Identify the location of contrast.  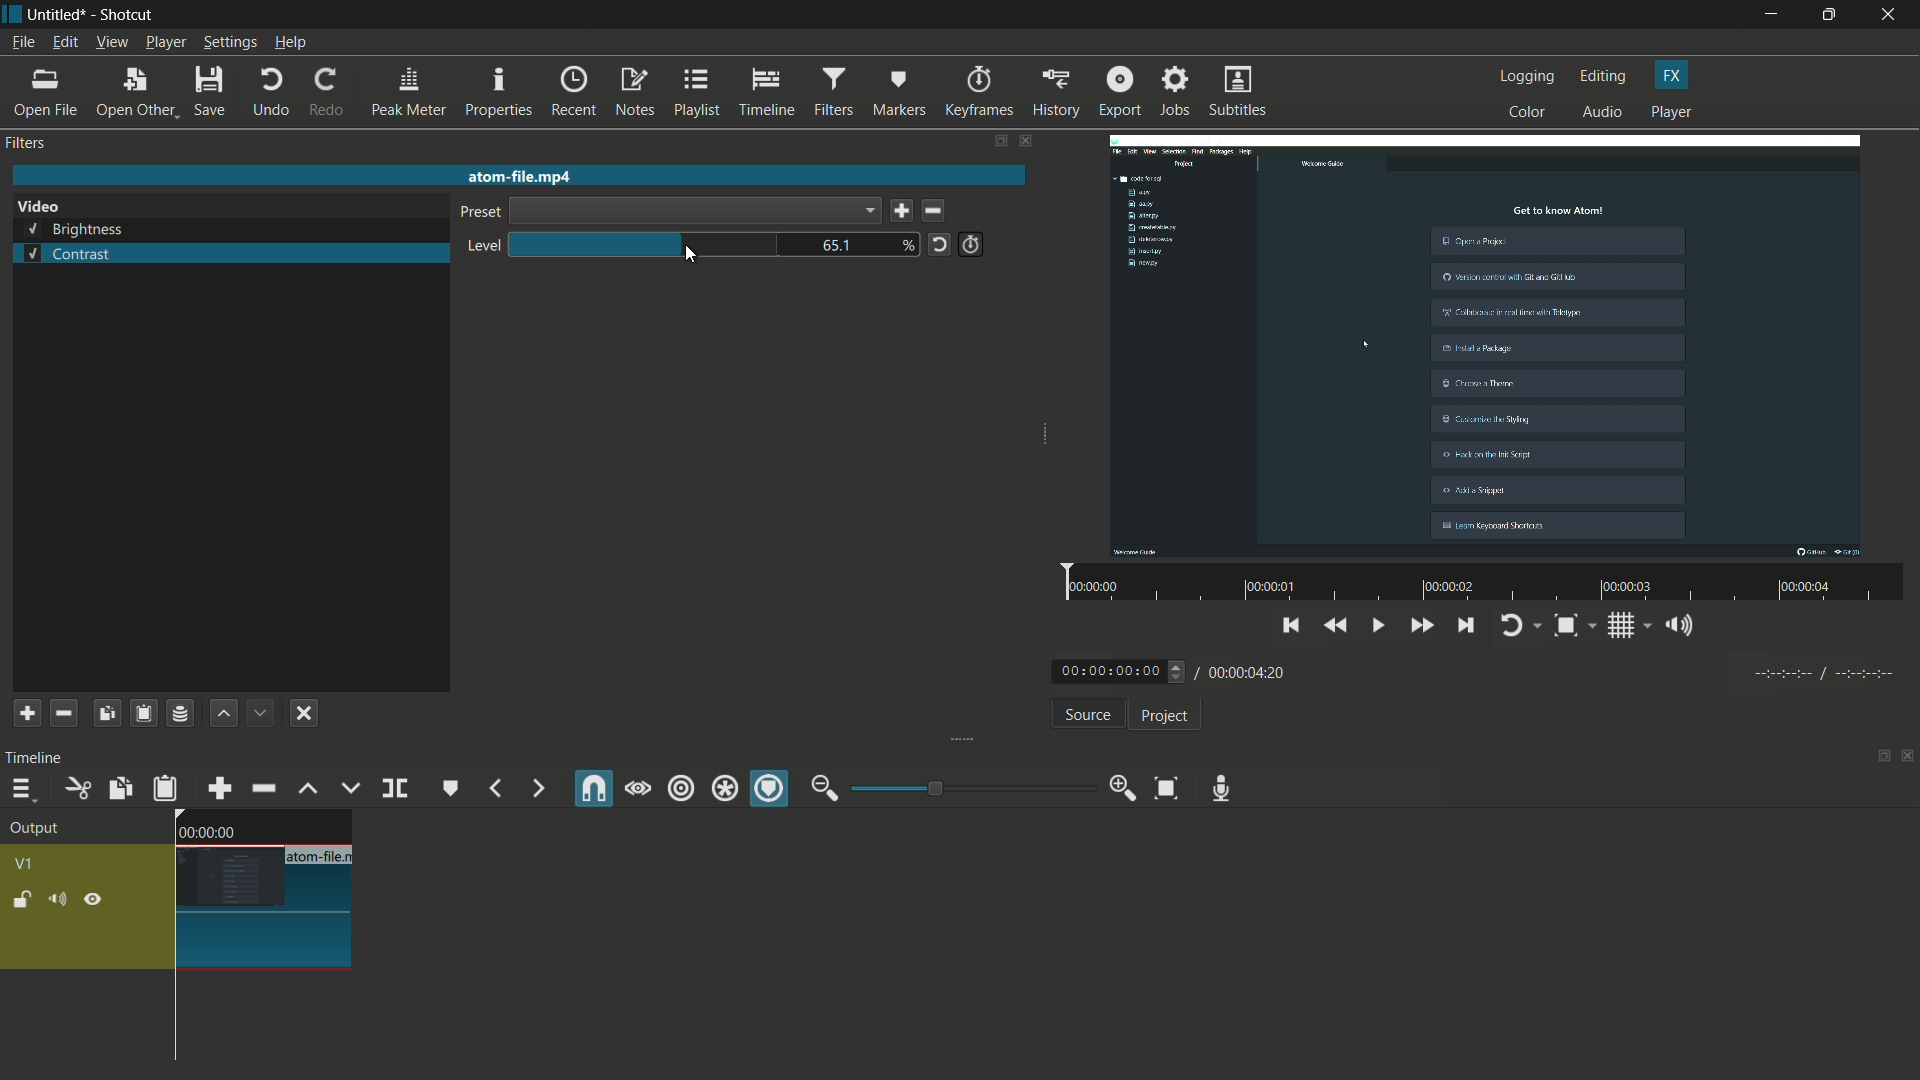
(67, 254).